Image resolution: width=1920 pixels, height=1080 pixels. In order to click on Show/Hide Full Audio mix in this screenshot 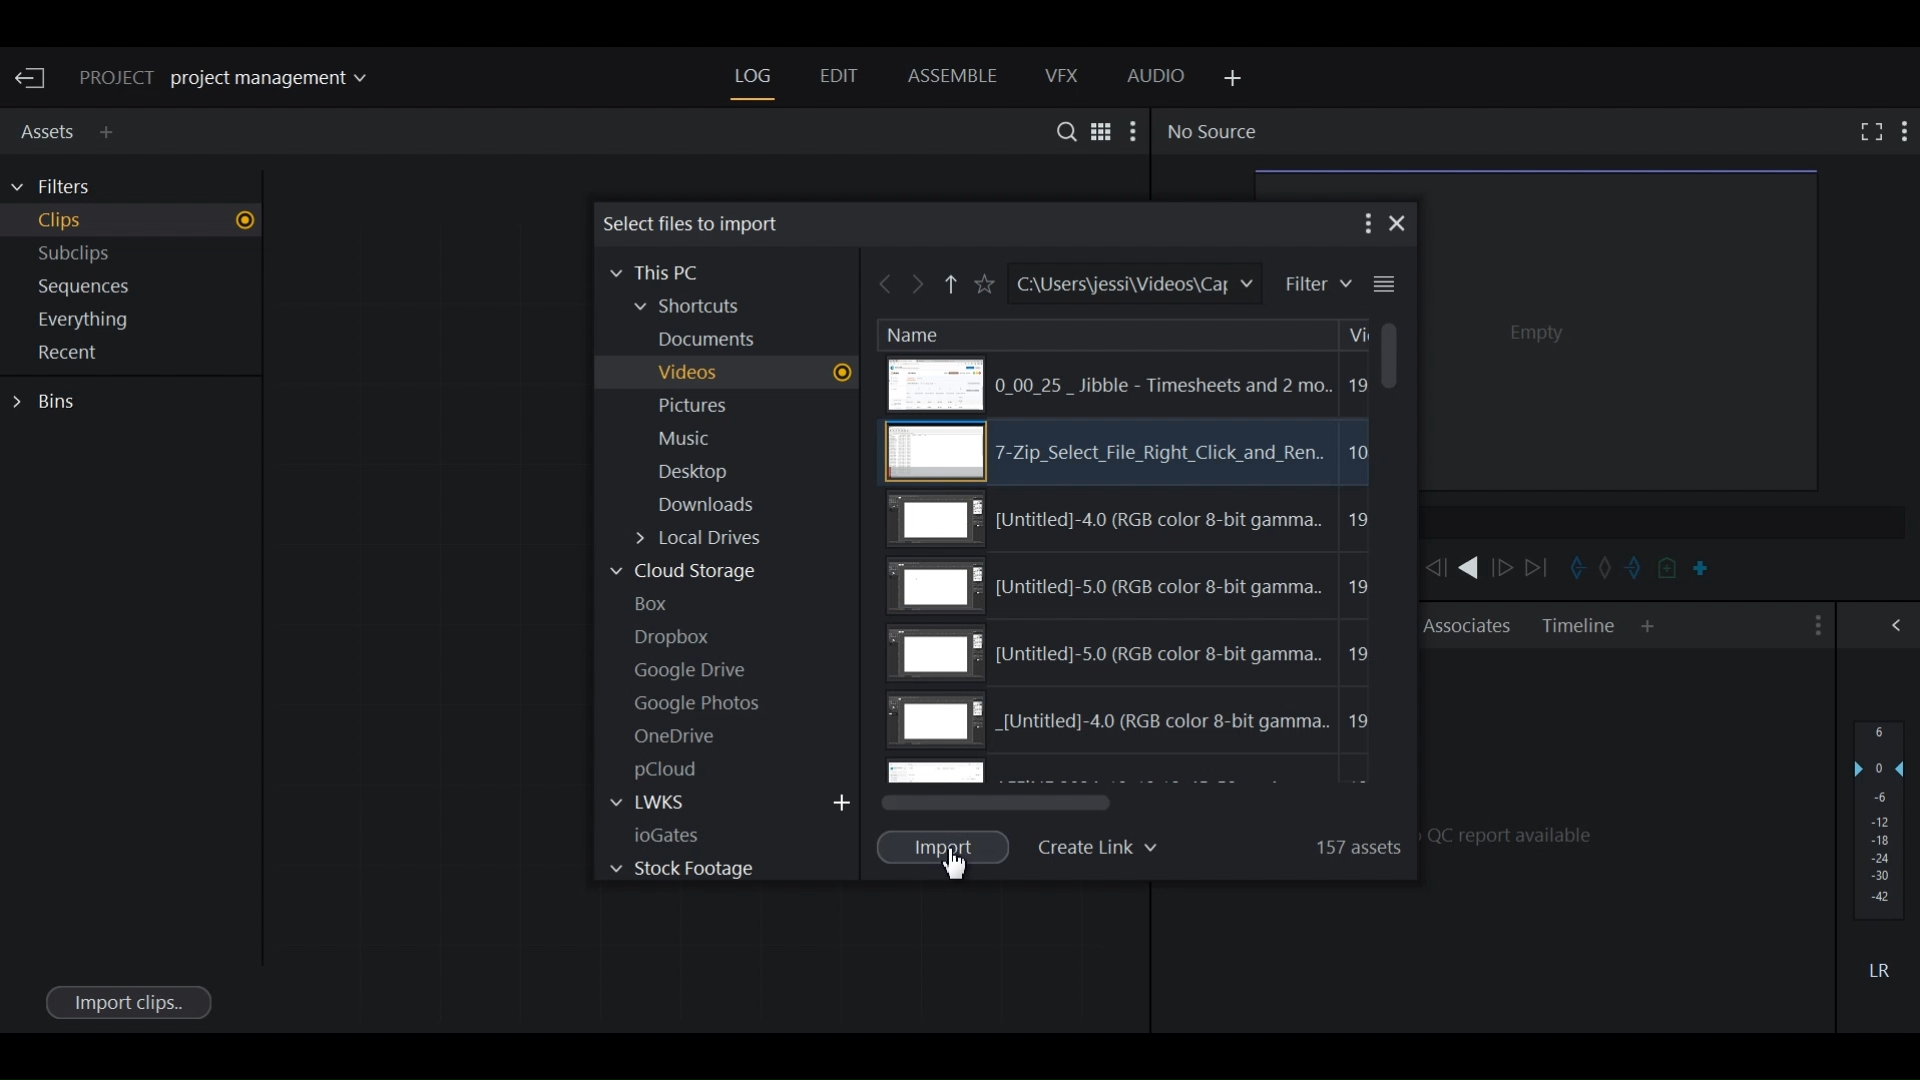, I will do `click(1900, 624)`.